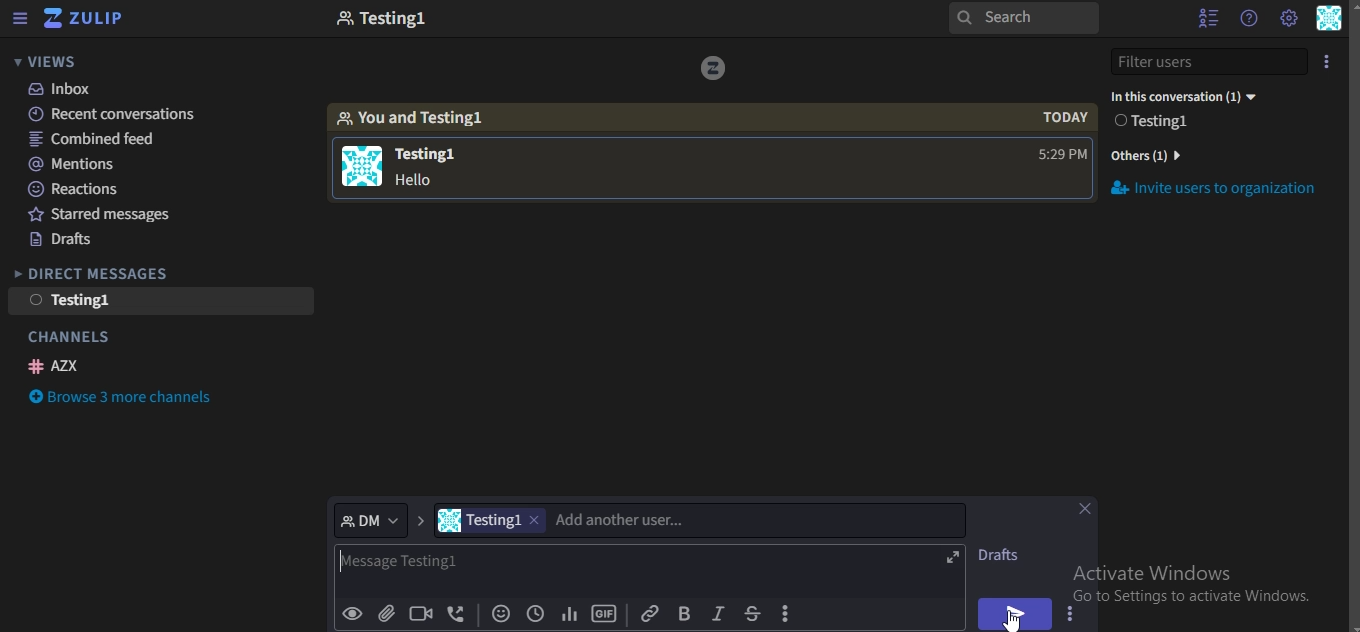 This screenshot has height=632, width=1360. Describe the element at coordinates (76, 164) in the screenshot. I see `mentions` at that location.